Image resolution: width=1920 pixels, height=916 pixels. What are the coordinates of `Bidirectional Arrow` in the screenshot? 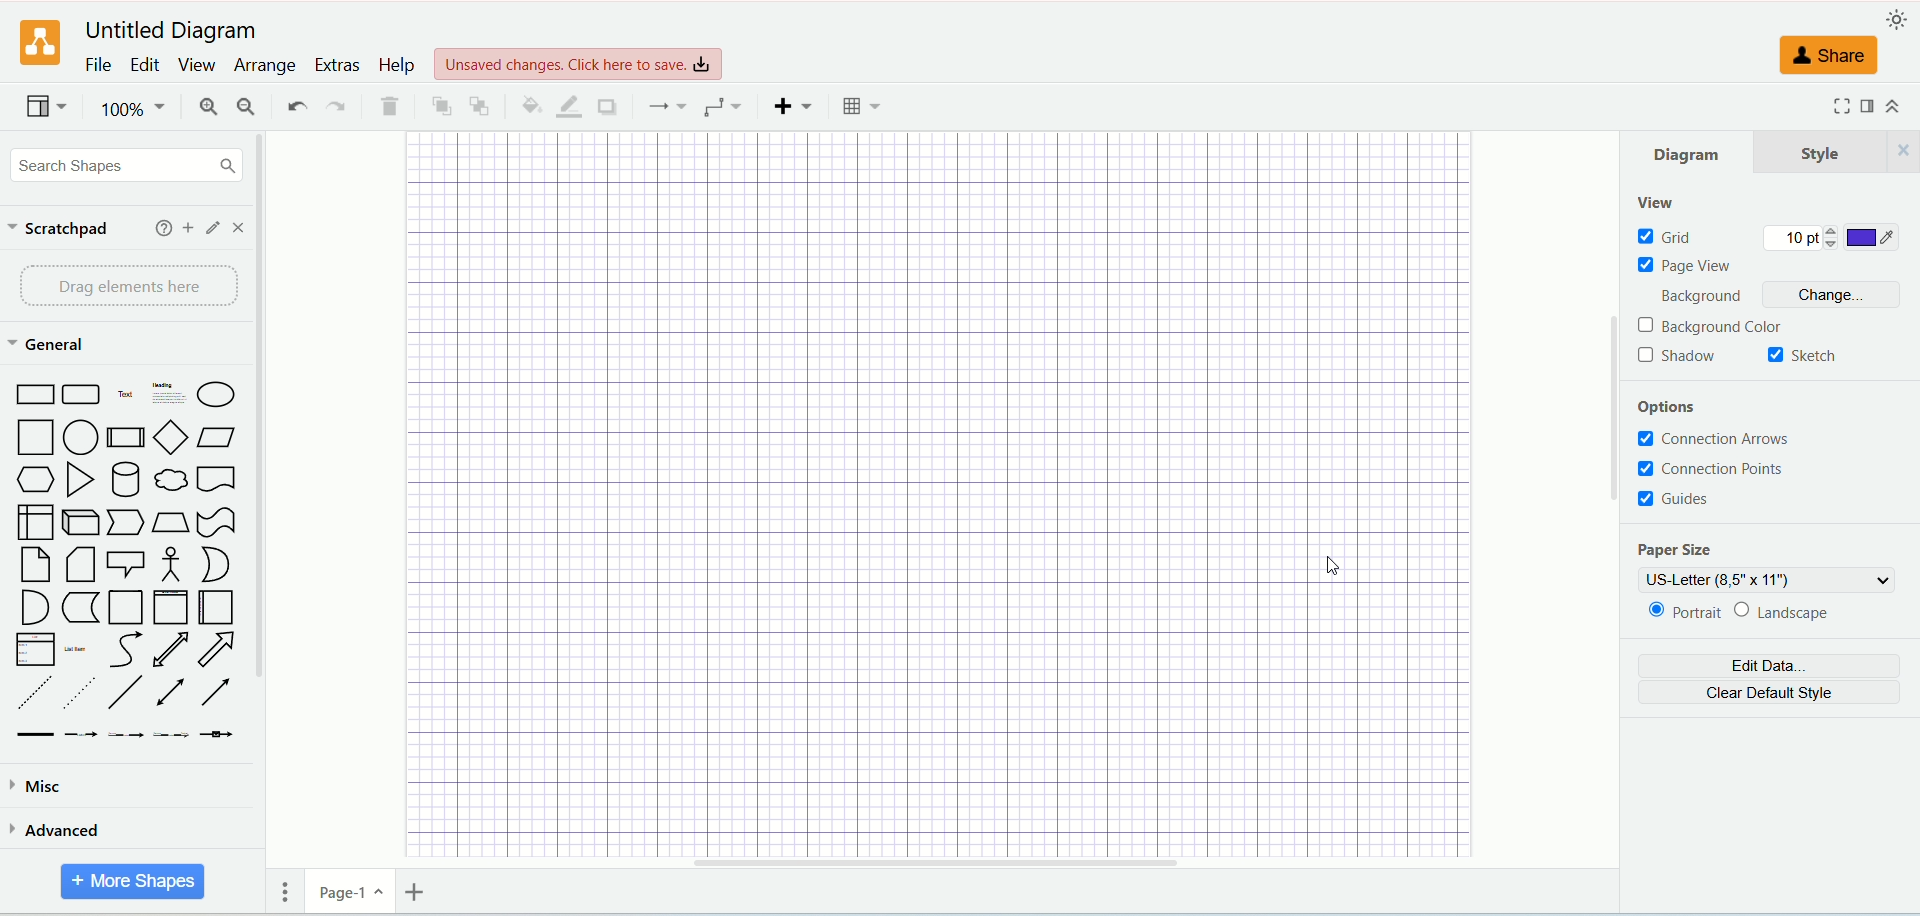 It's located at (172, 651).